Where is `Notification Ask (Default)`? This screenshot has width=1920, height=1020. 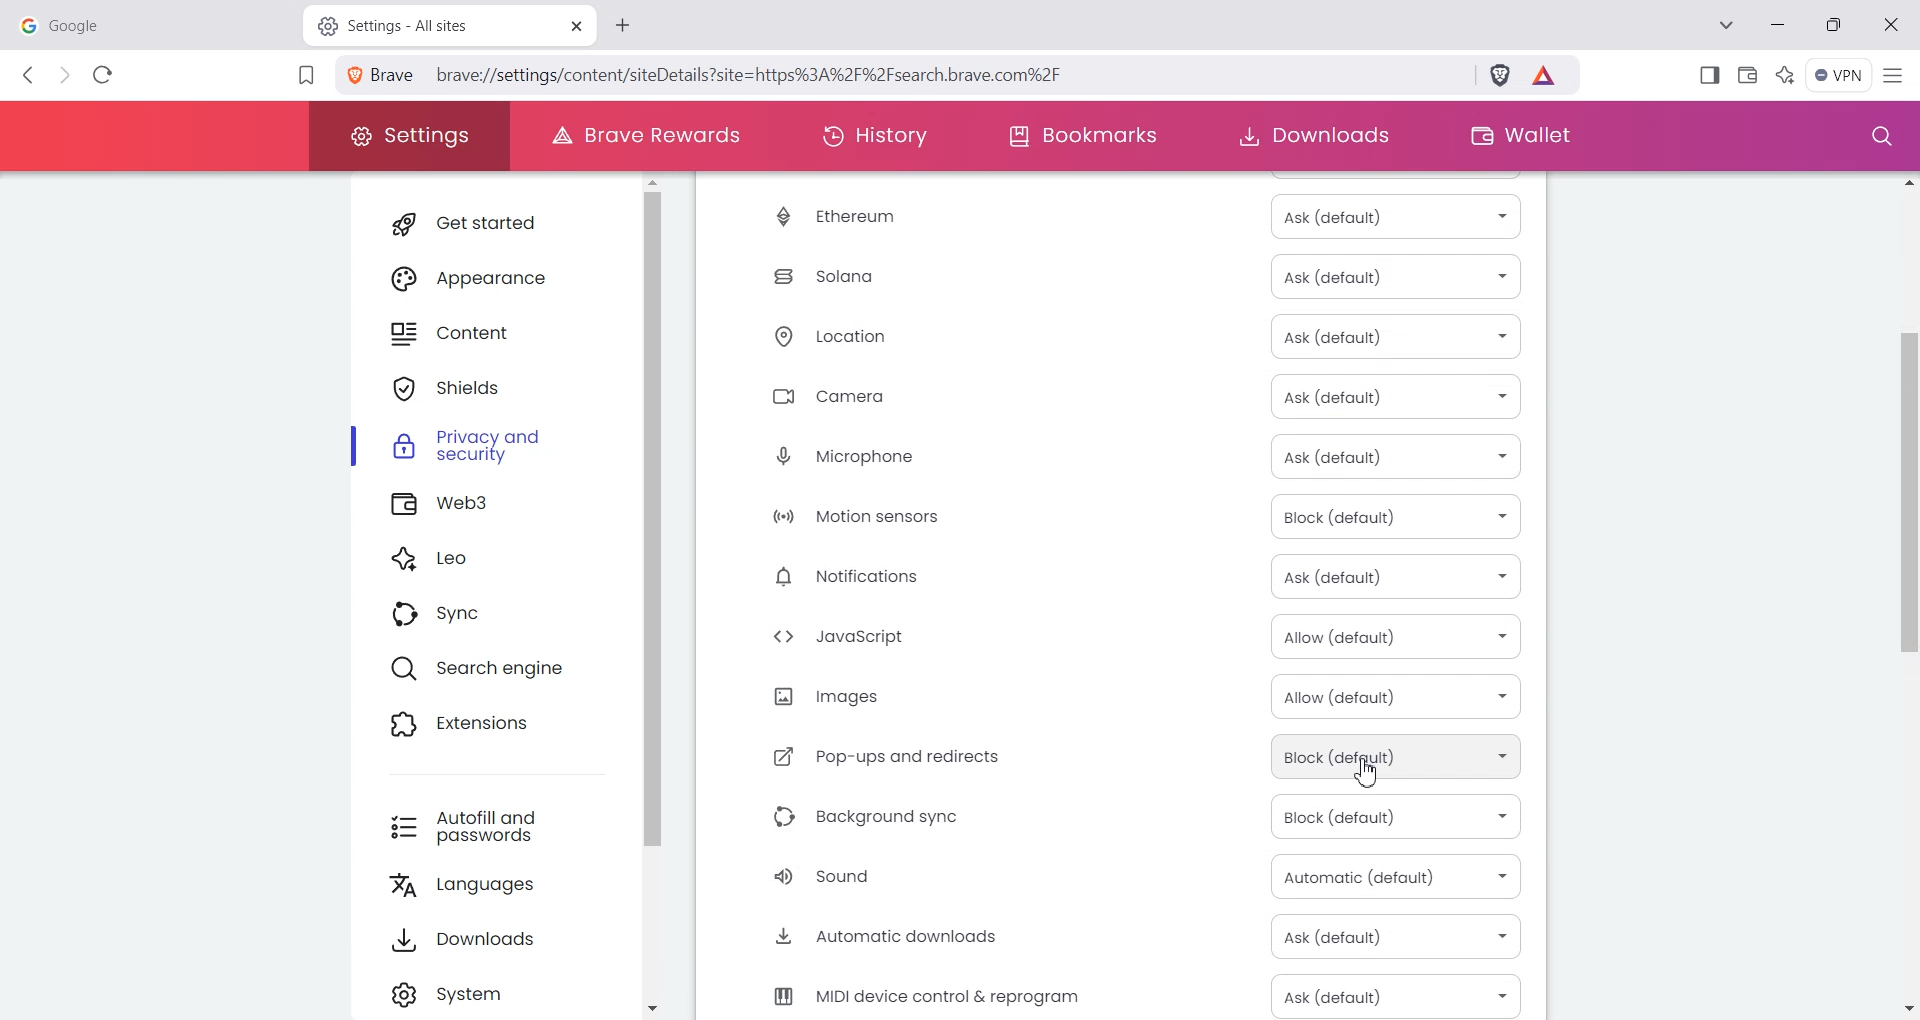 Notification Ask (Default) is located at coordinates (1125, 577).